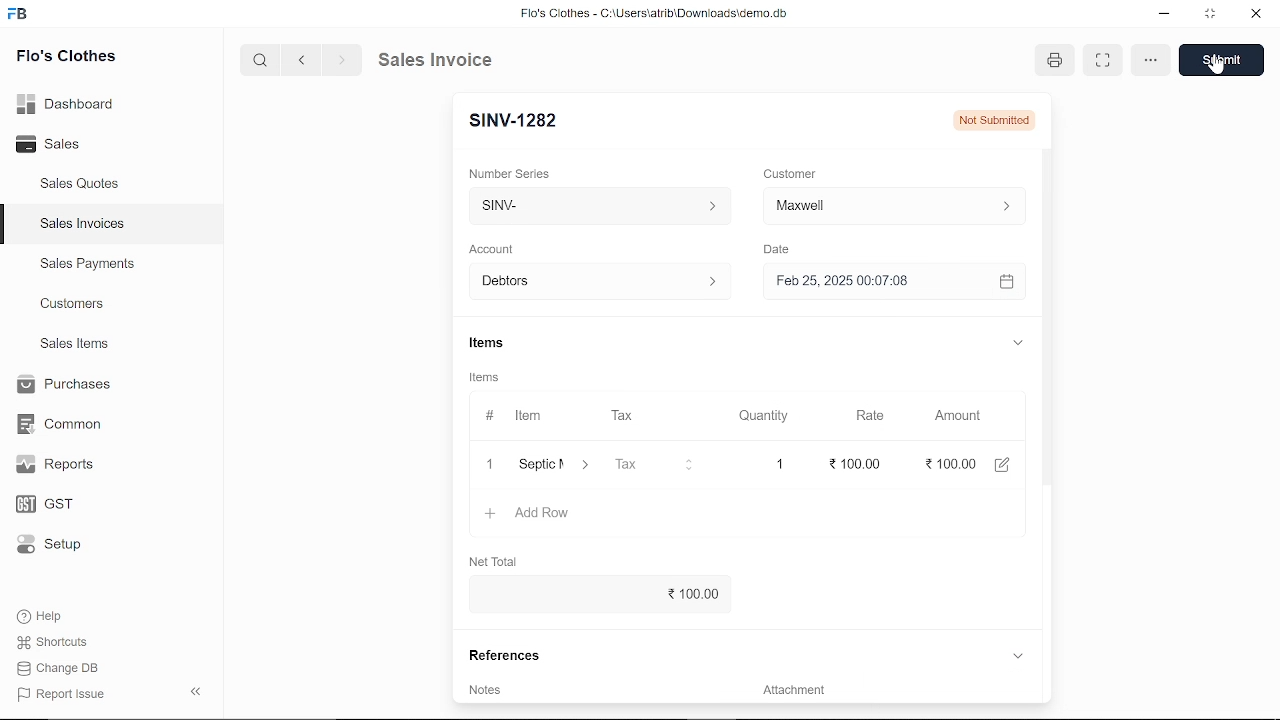 The height and width of the screenshot is (720, 1280). What do you see at coordinates (60, 465) in the screenshot?
I see `Reports` at bounding box center [60, 465].